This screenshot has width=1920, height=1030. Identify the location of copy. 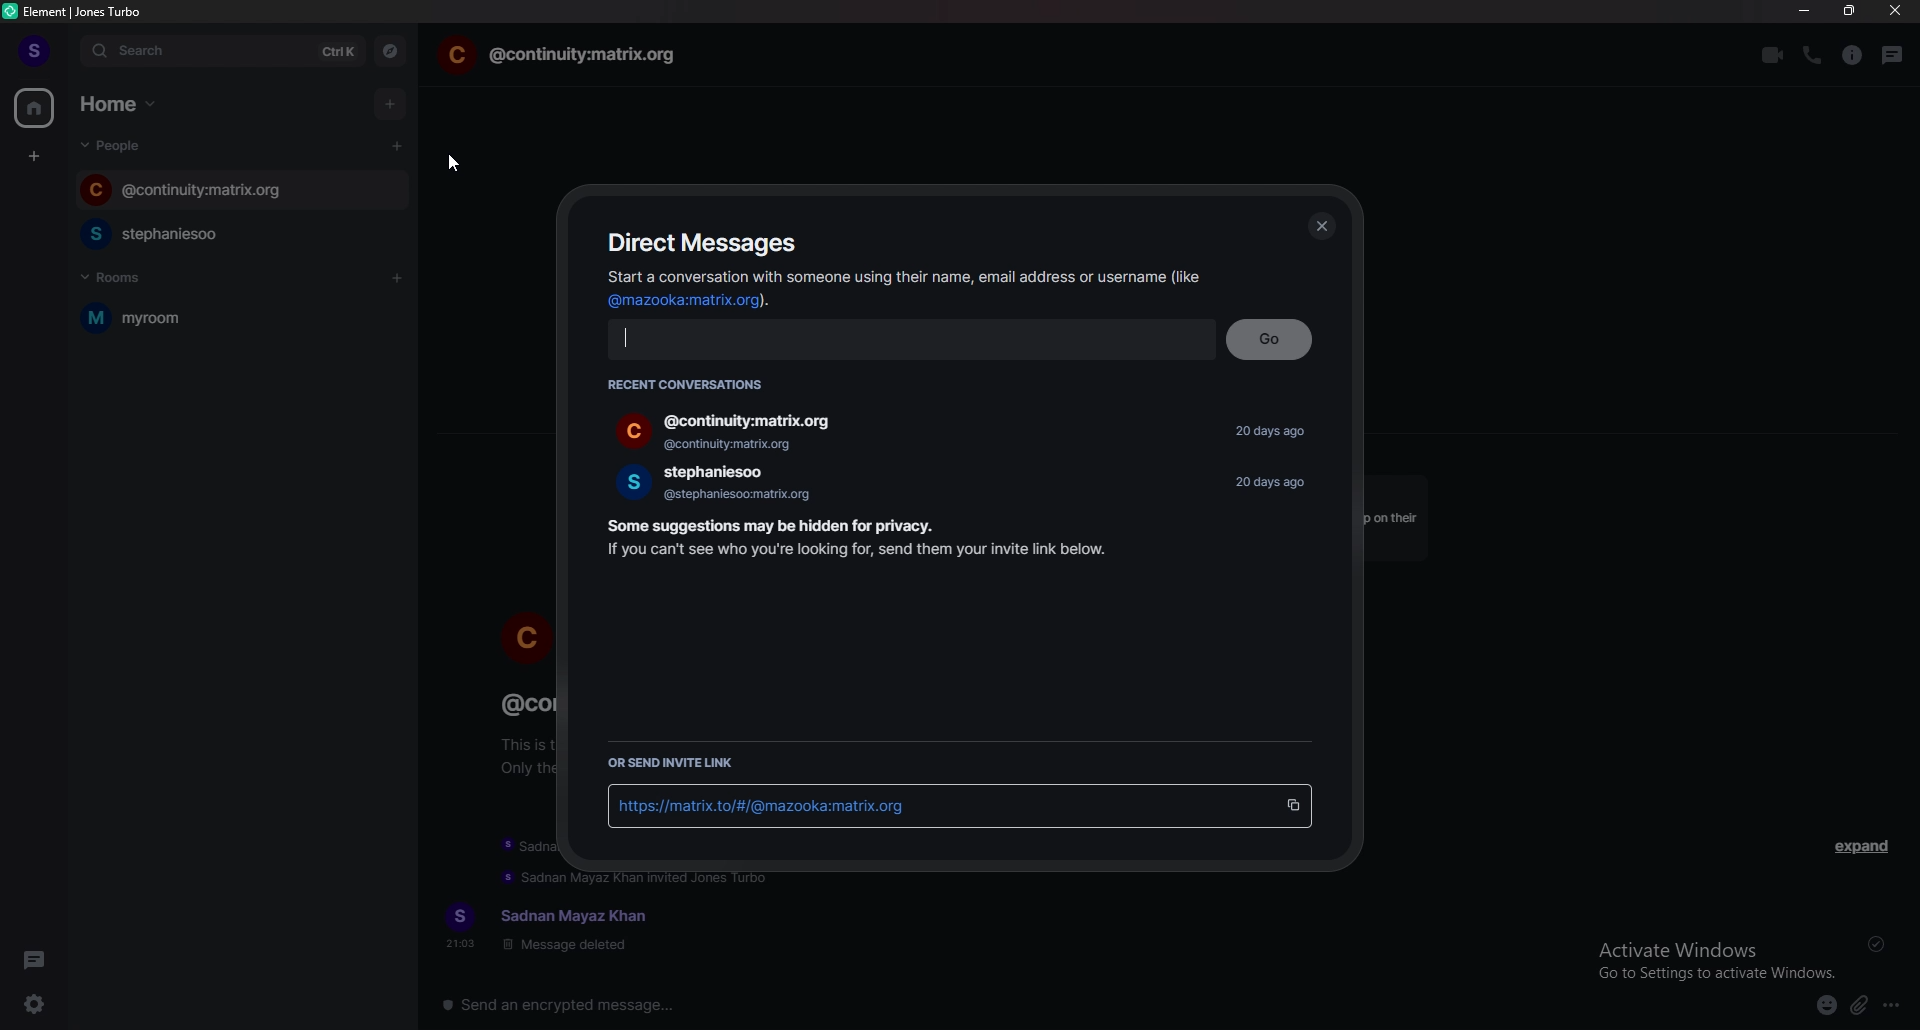
(1293, 805).